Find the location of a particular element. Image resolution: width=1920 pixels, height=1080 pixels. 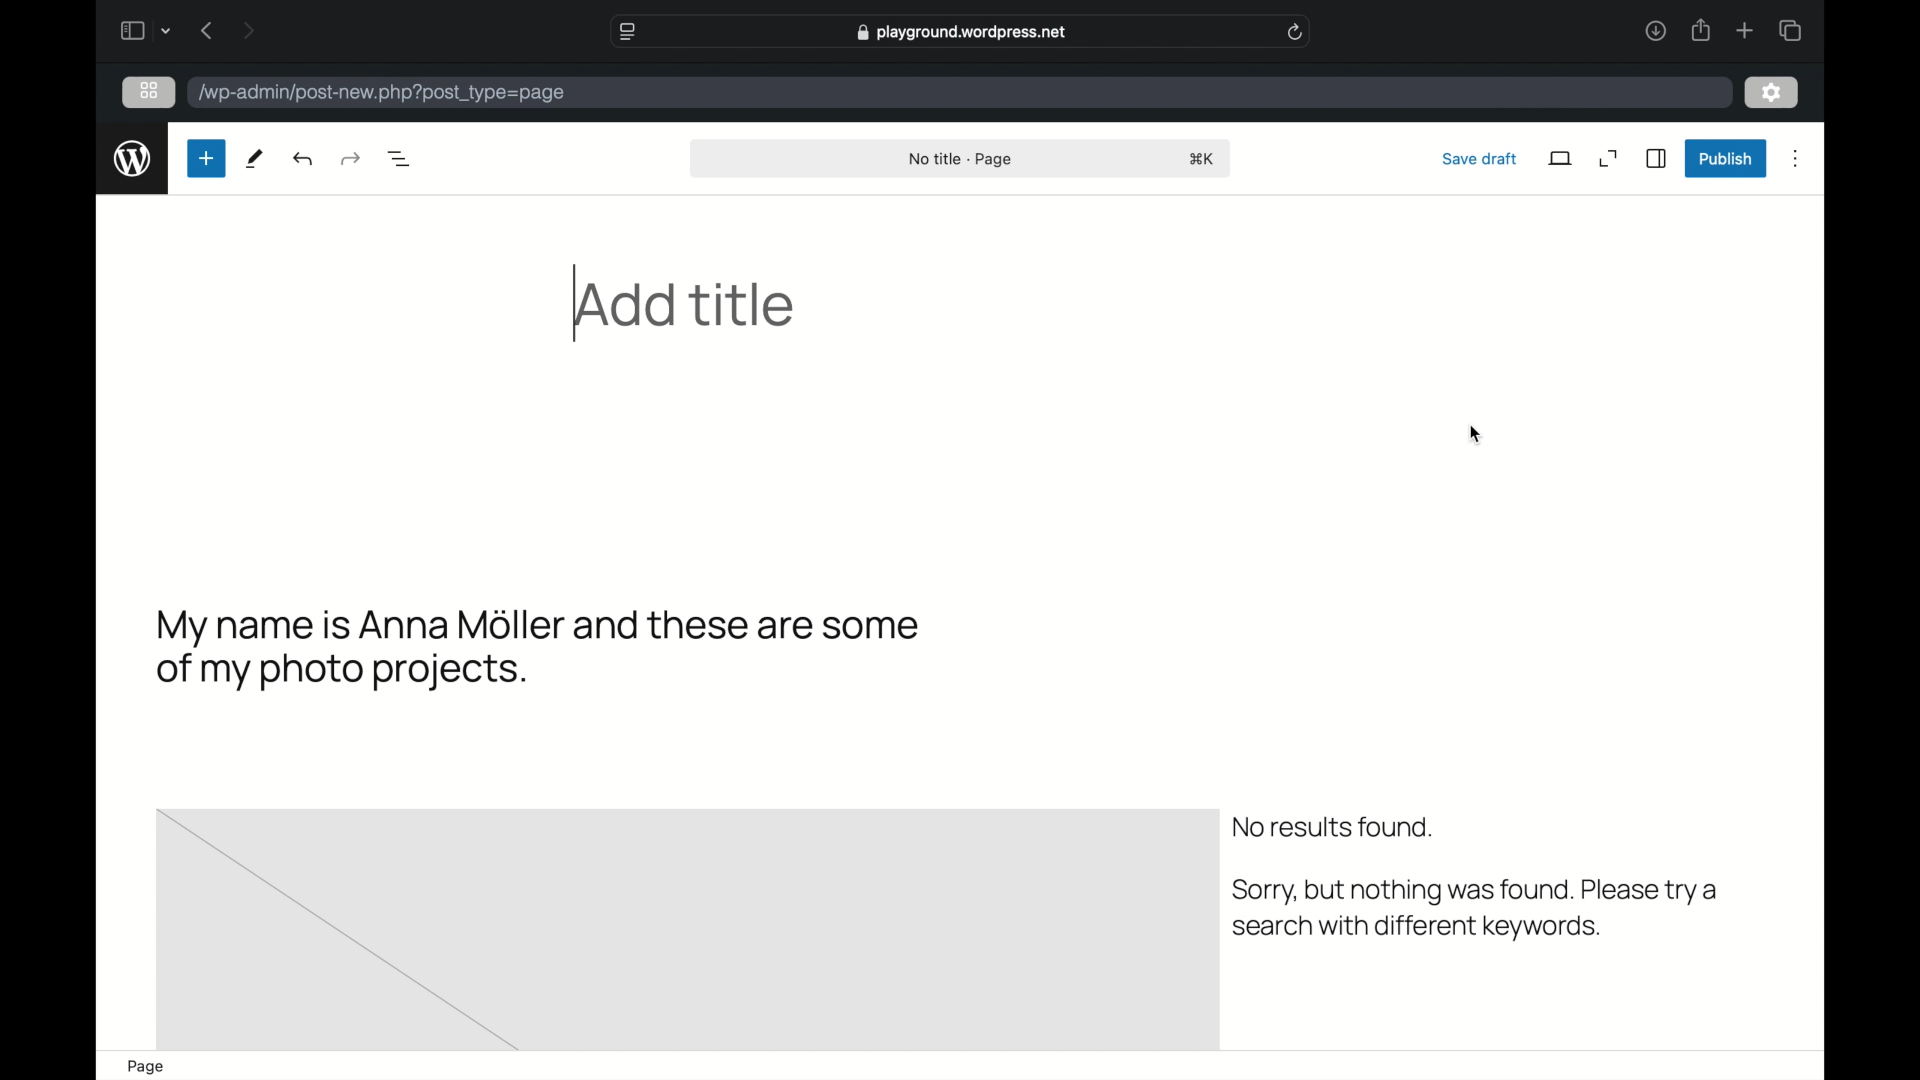

refresh is located at coordinates (1296, 32).